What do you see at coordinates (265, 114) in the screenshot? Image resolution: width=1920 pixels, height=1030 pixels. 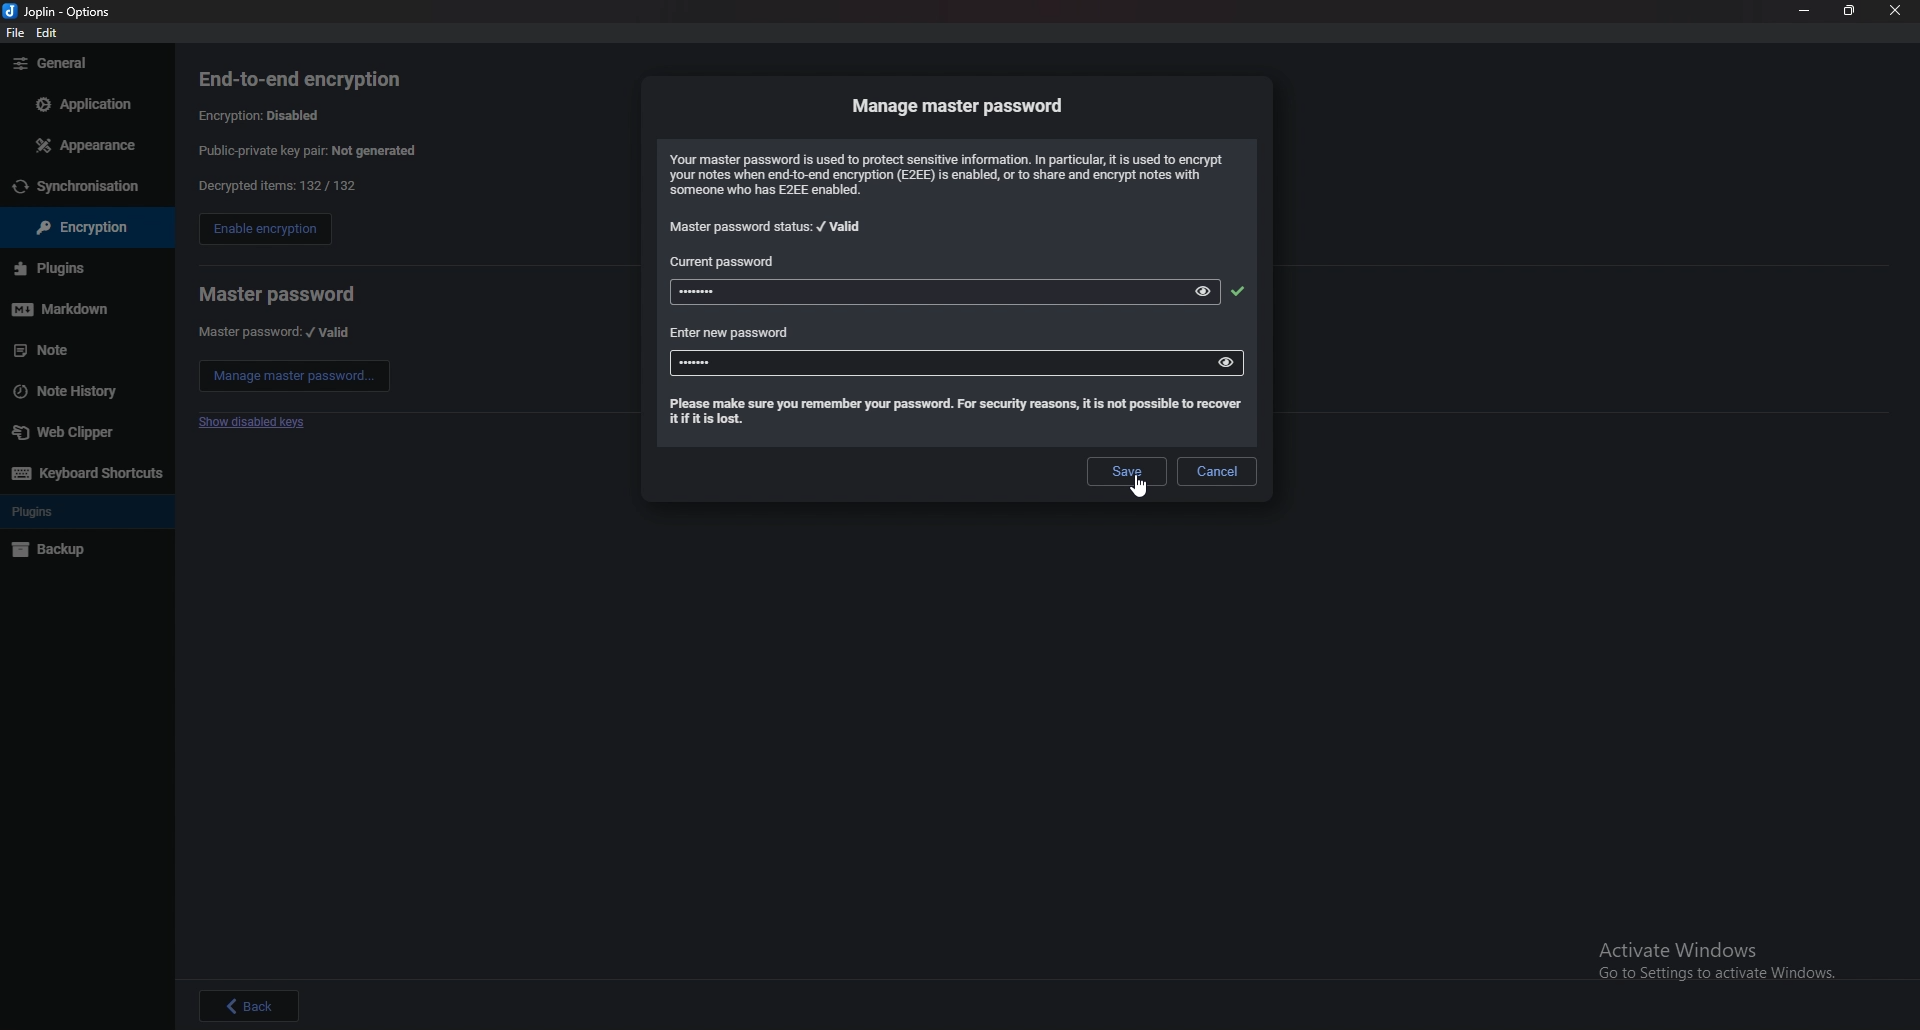 I see `encryption` at bounding box center [265, 114].